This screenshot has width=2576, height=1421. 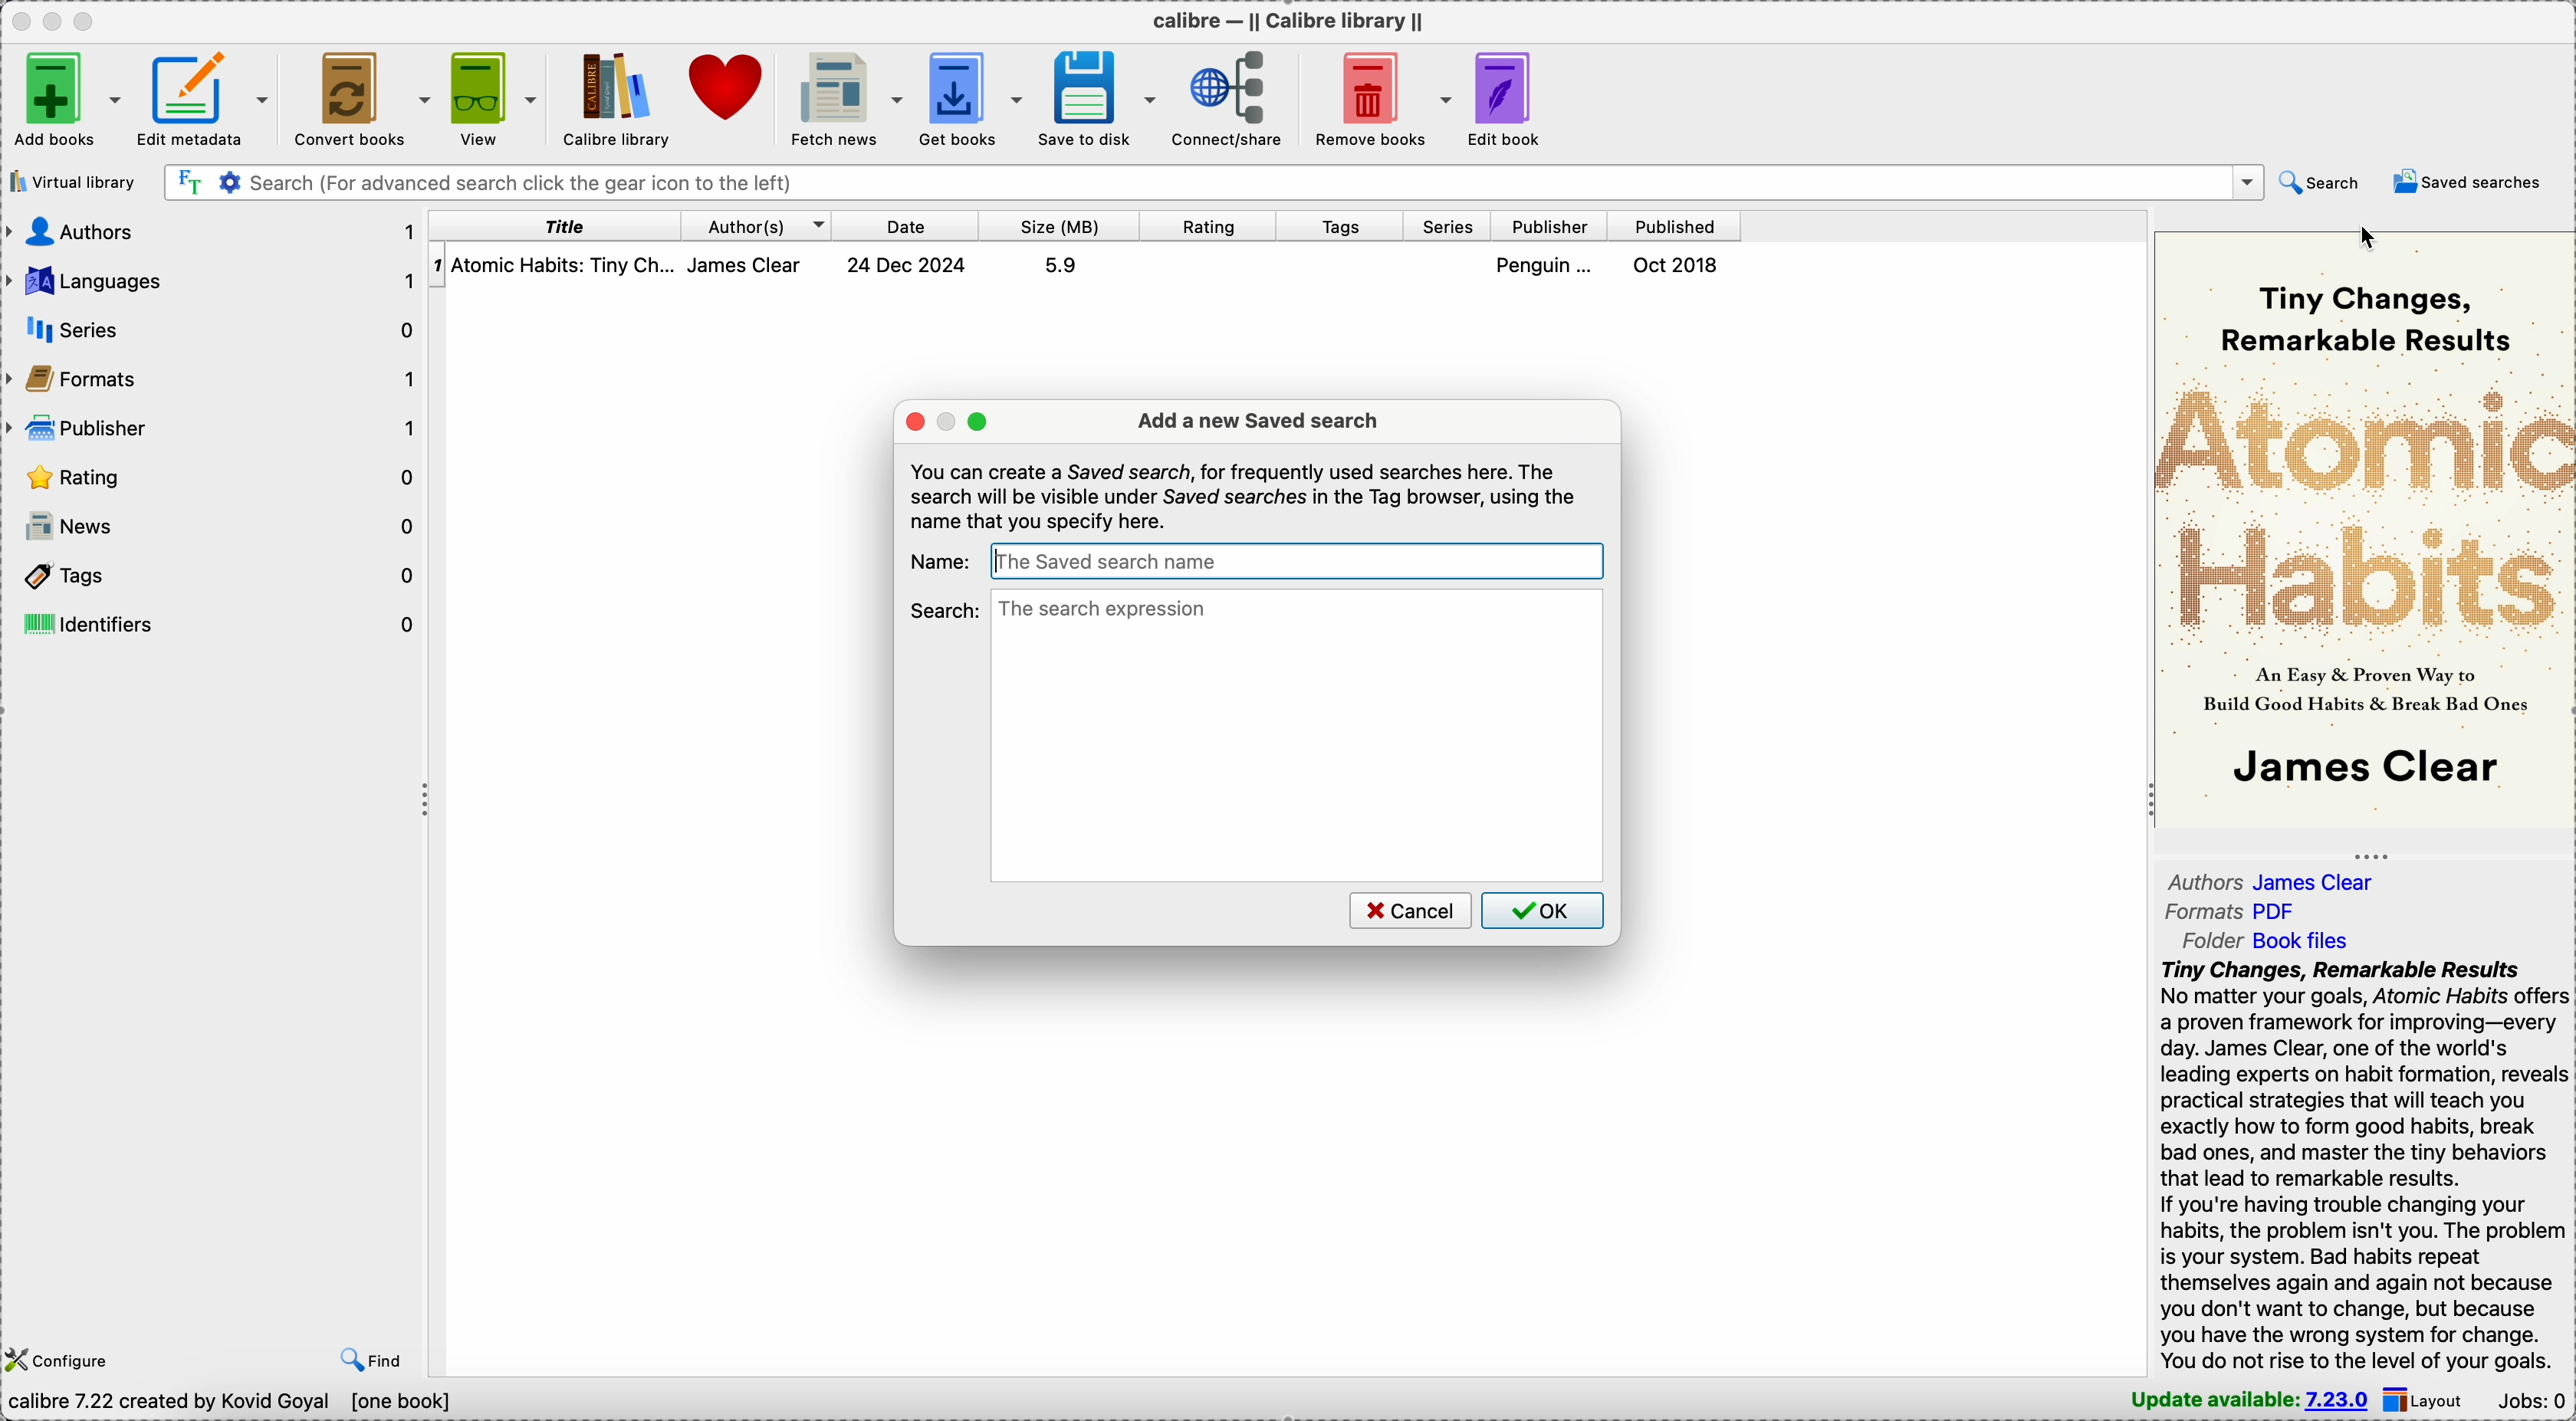 I want to click on authors James Clear, so click(x=2282, y=879).